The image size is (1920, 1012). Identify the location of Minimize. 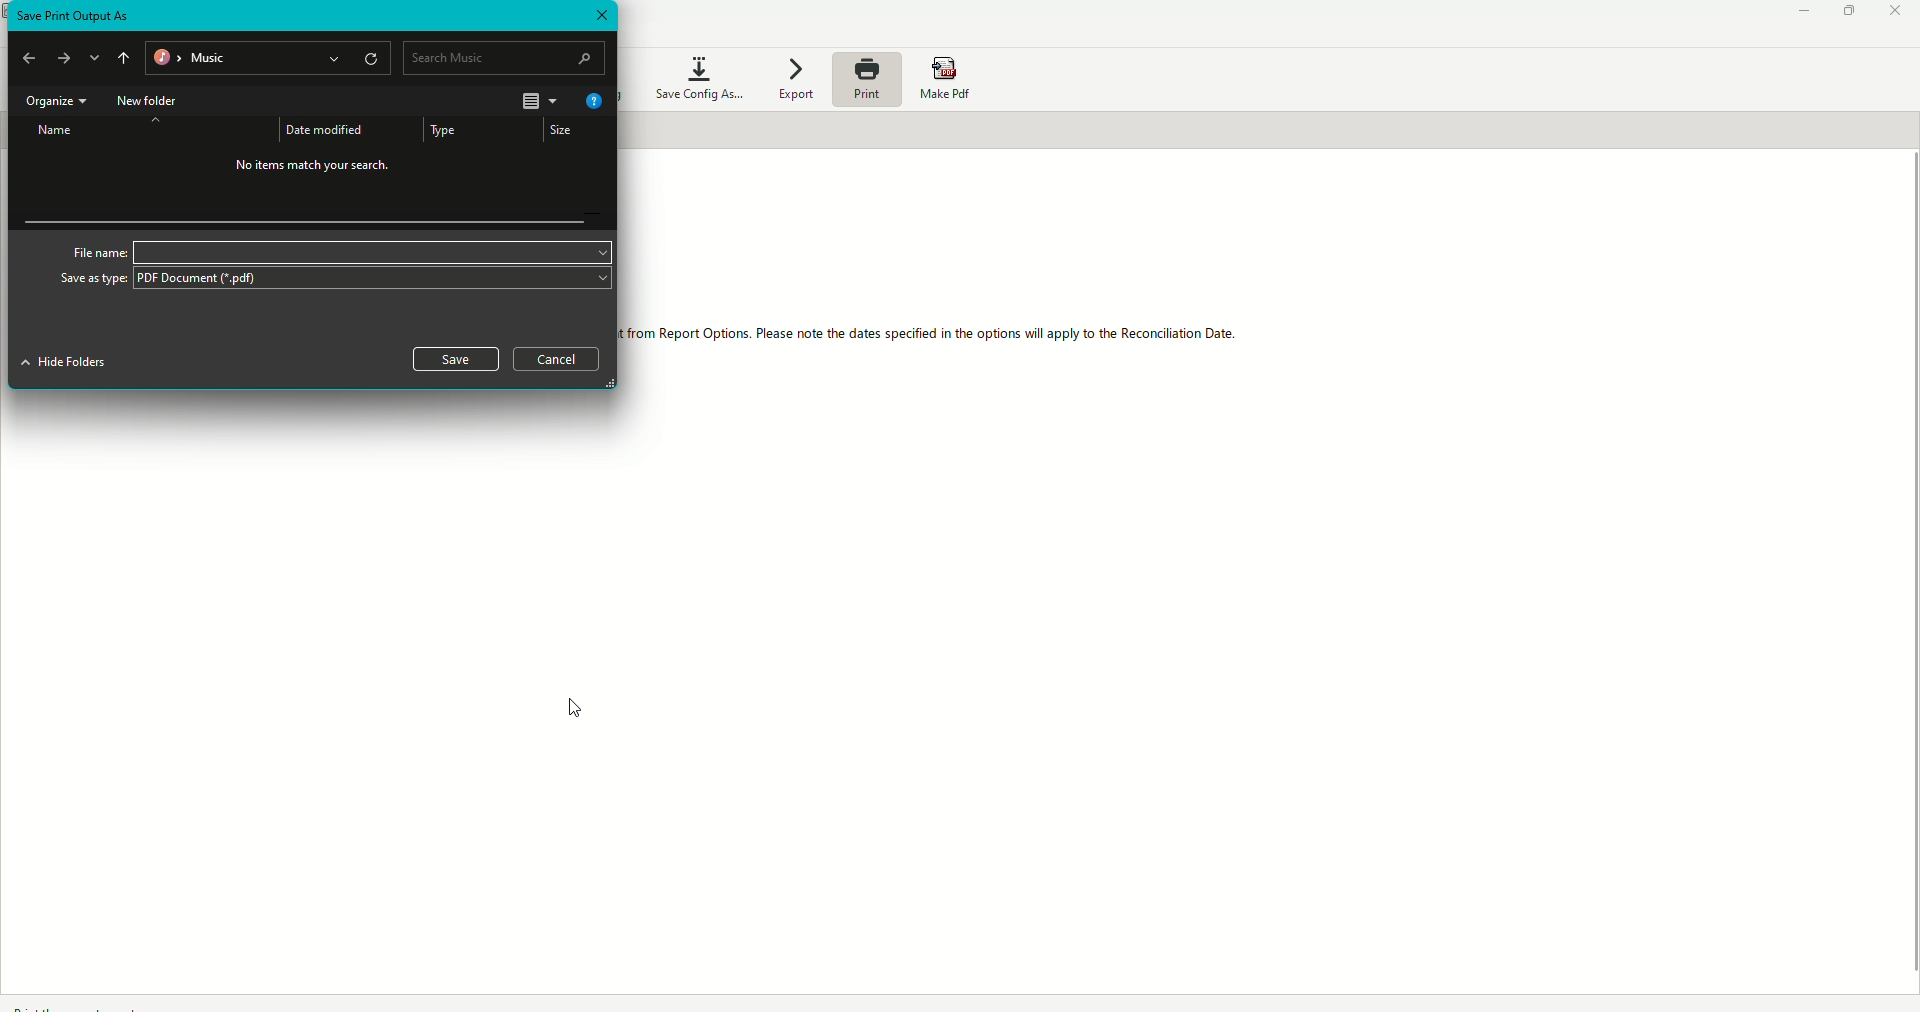
(1794, 13).